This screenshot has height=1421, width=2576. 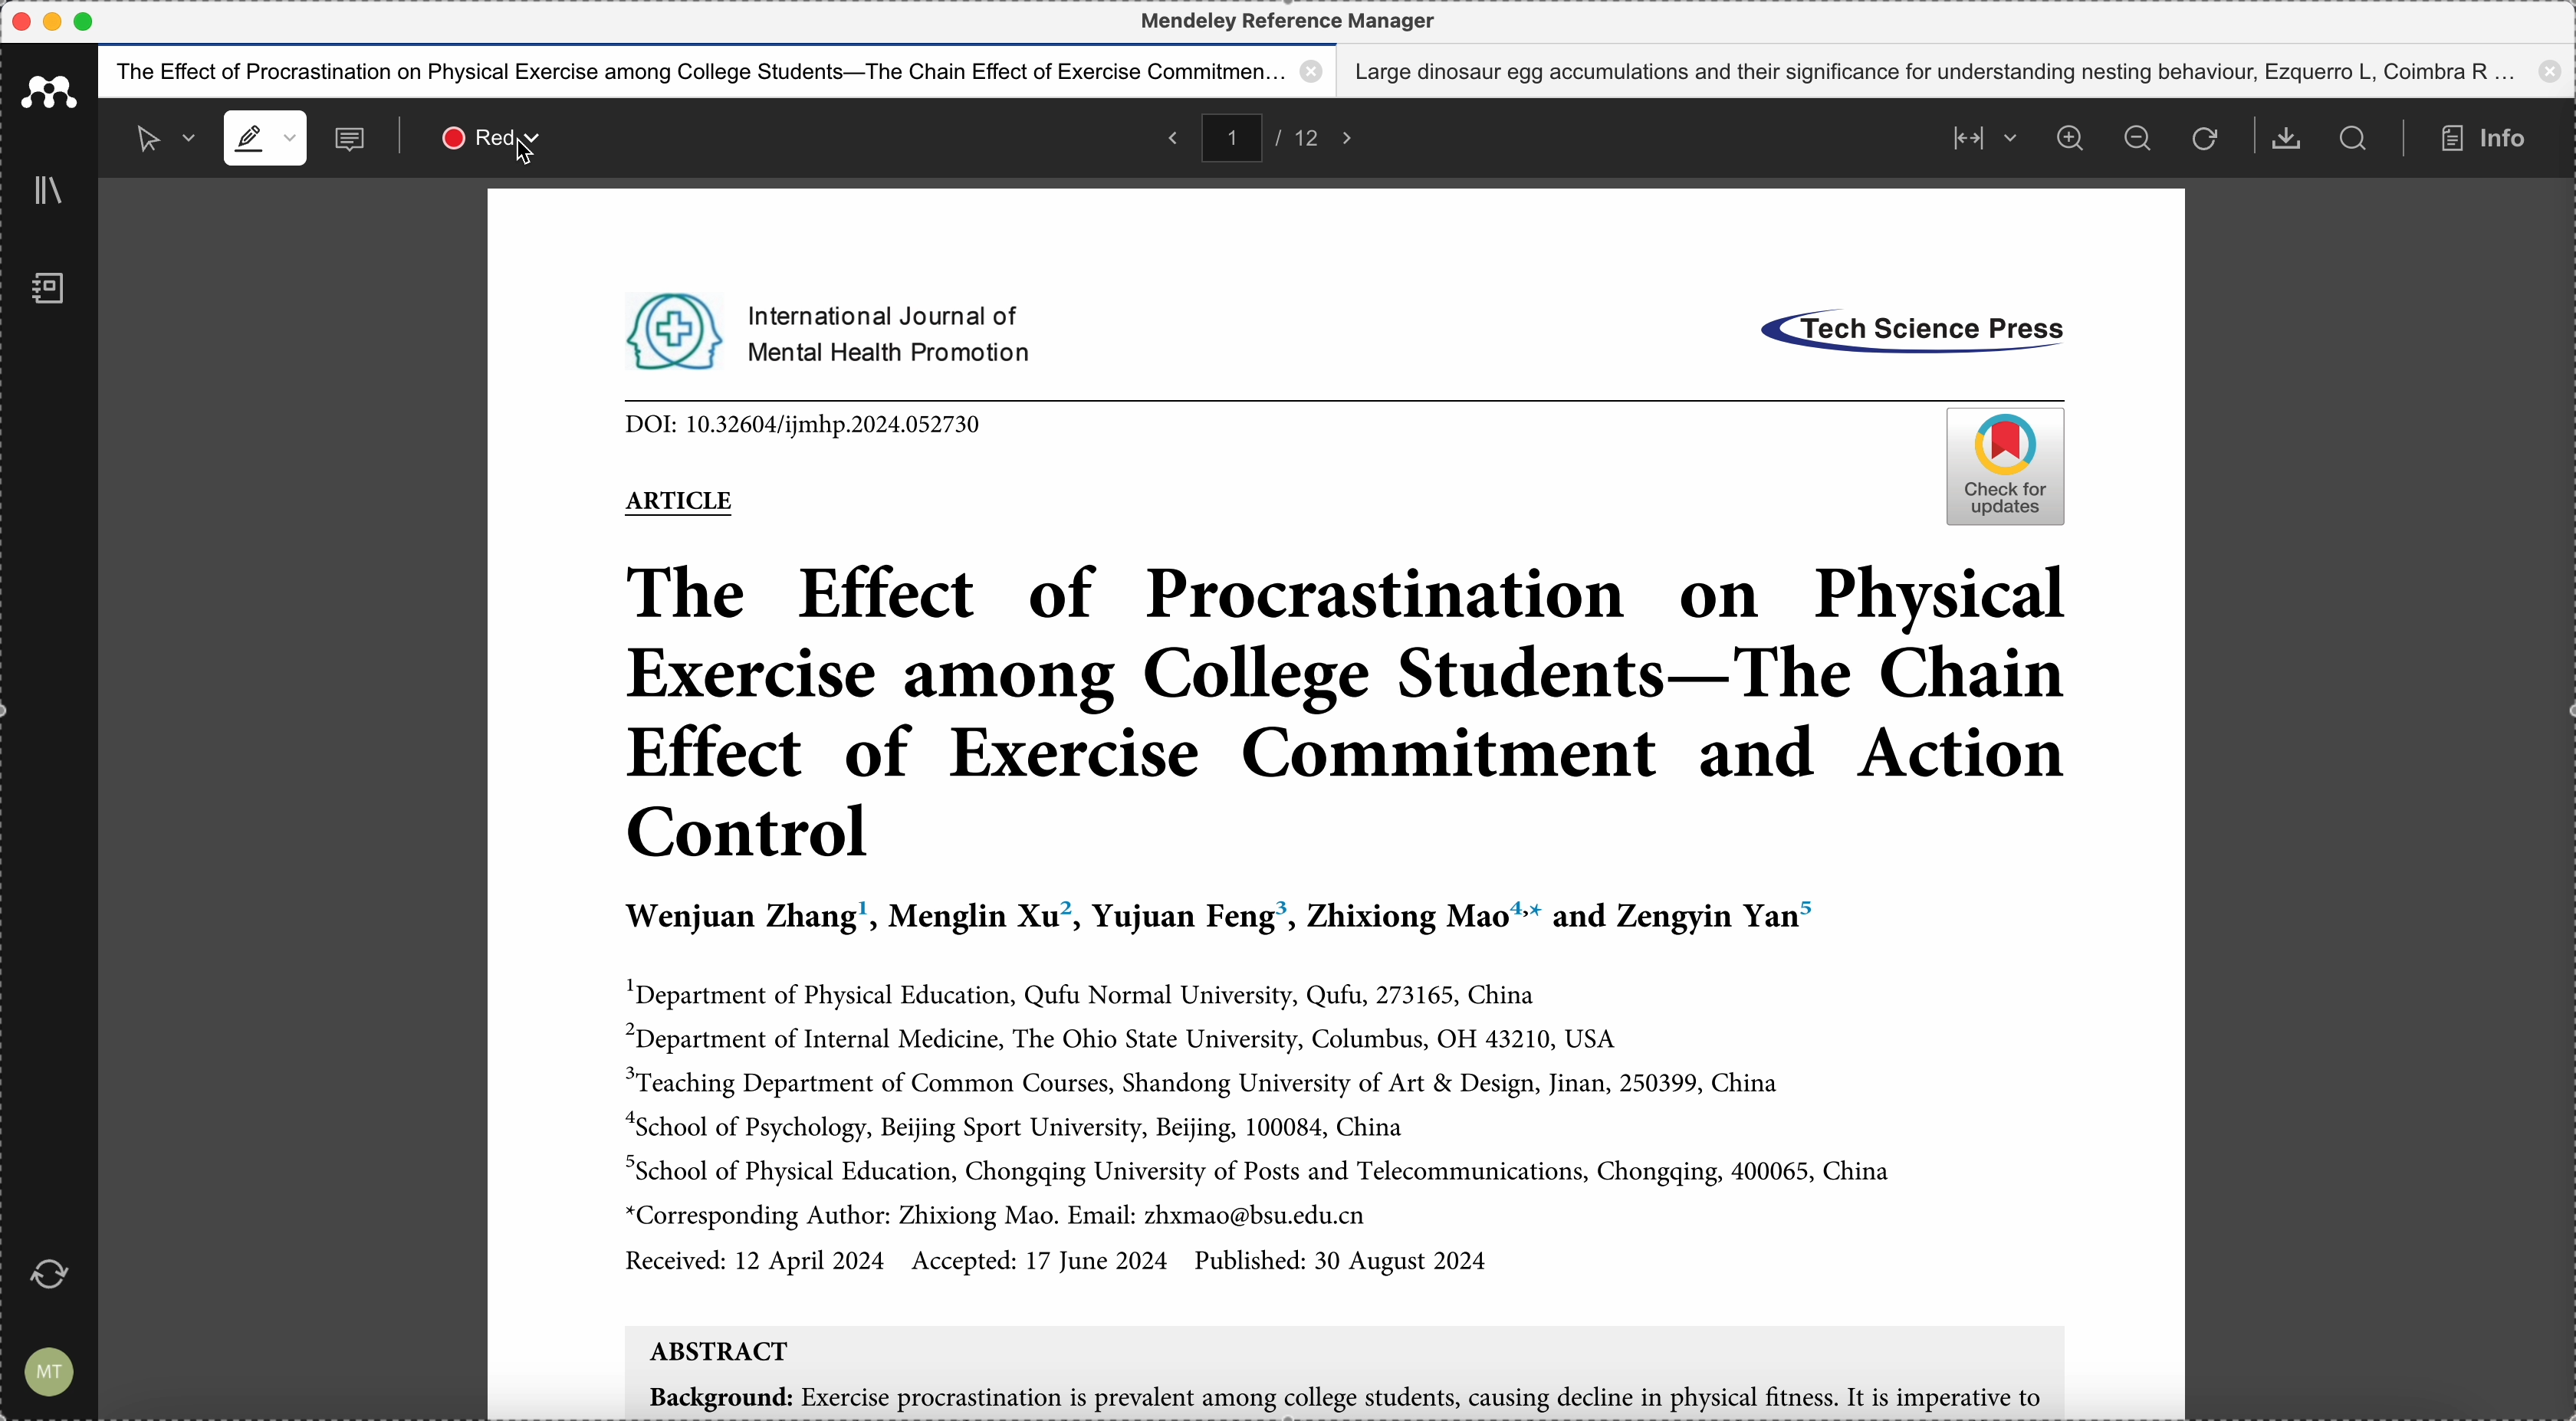 What do you see at coordinates (155, 137) in the screenshot?
I see `selected mode` at bounding box center [155, 137].